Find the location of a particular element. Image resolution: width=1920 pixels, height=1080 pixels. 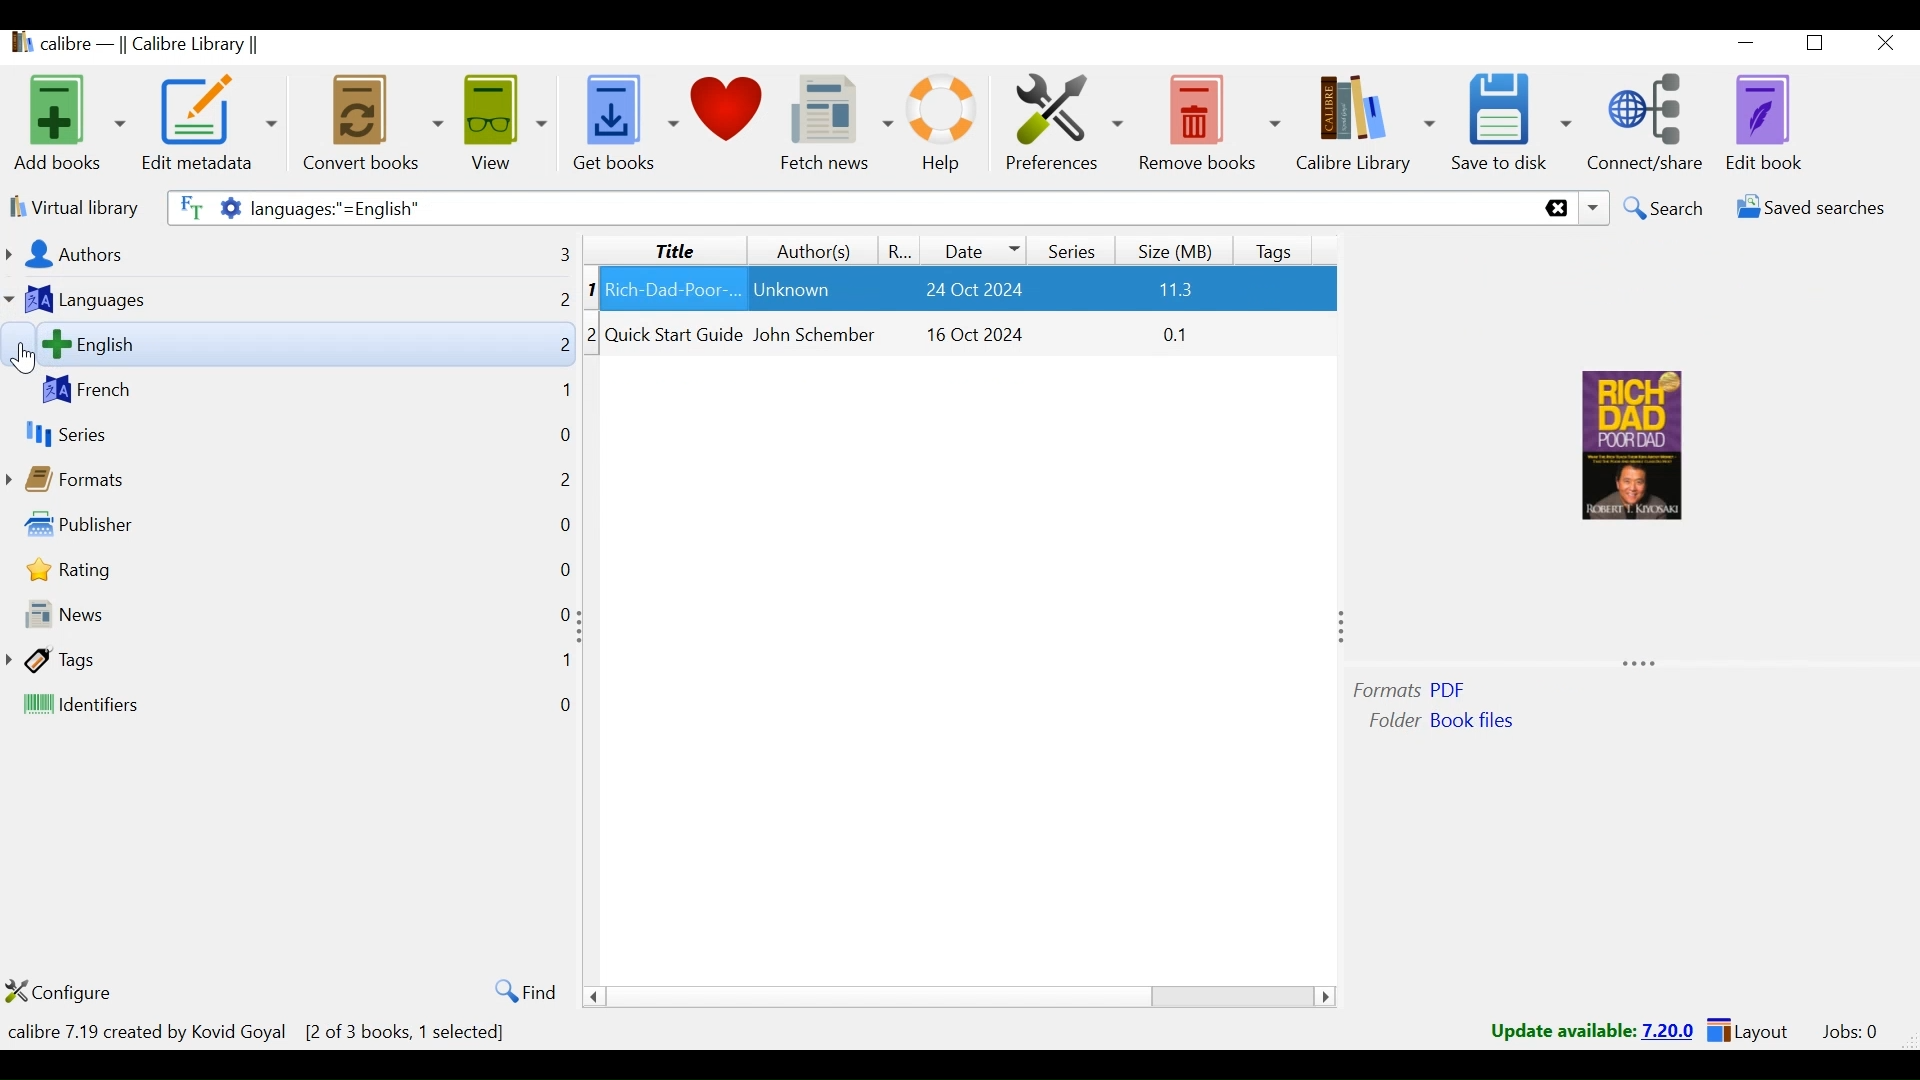

calibre-calibre library is located at coordinates (159, 46).